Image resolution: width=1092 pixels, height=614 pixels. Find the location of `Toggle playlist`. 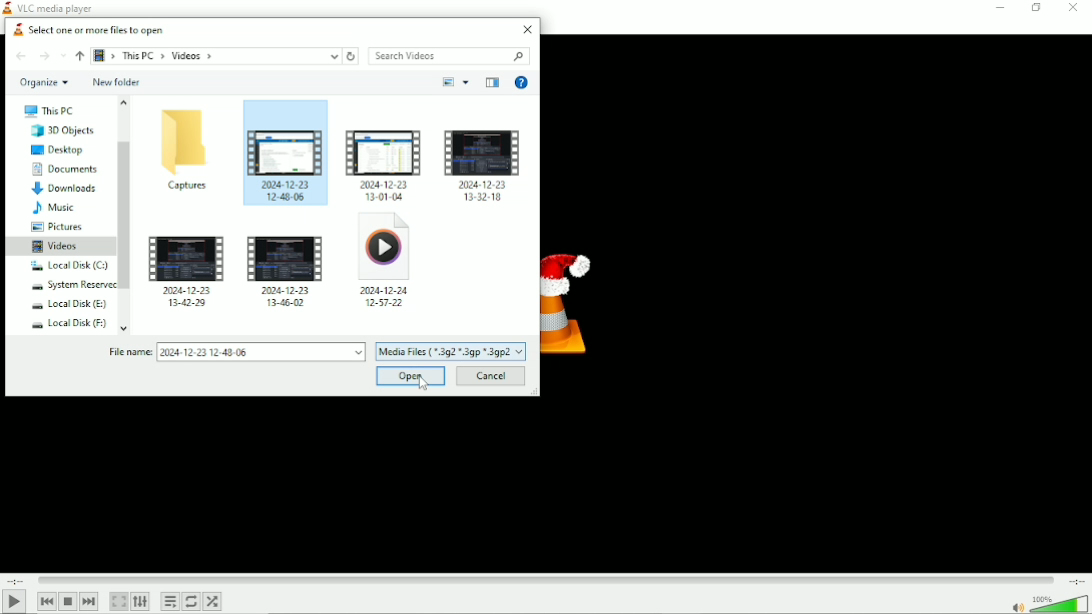

Toggle playlist is located at coordinates (169, 602).